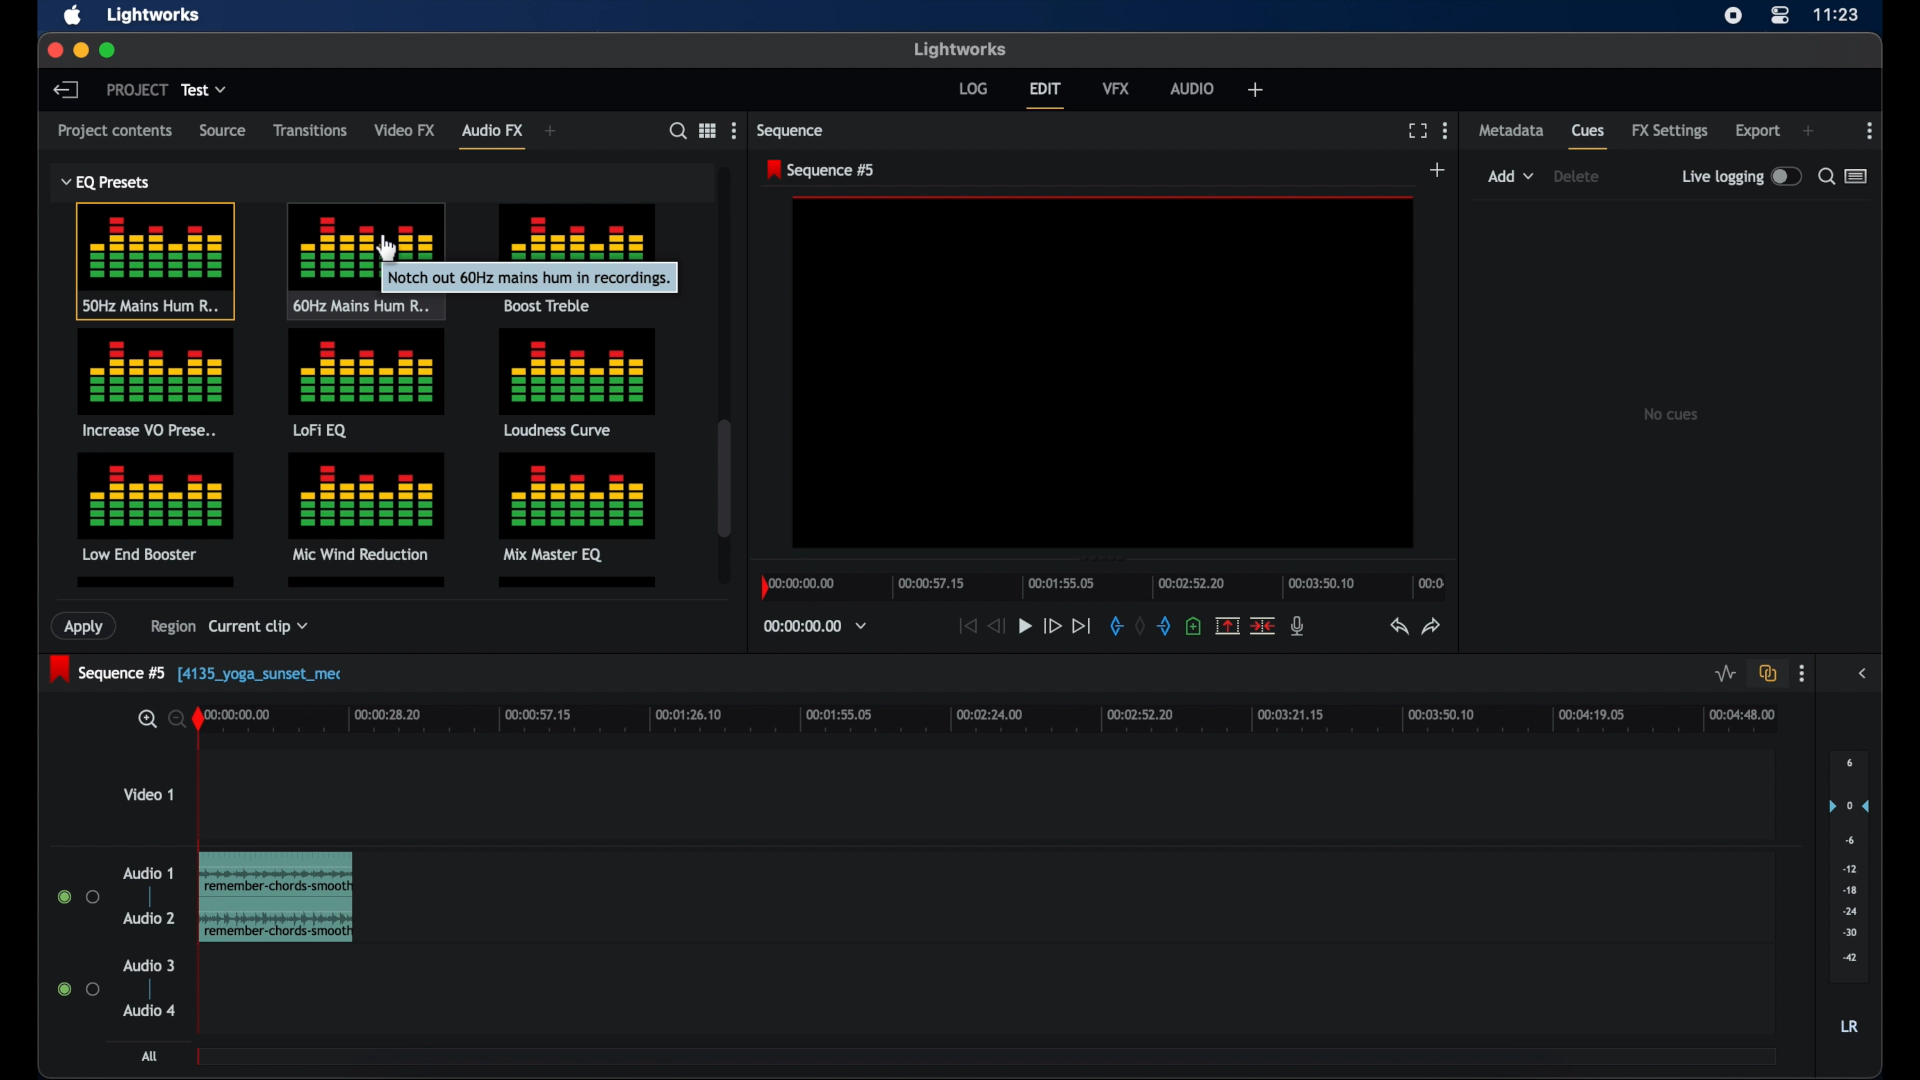  What do you see at coordinates (724, 478) in the screenshot?
I see `scroll box` at bounding box center [724, 478].